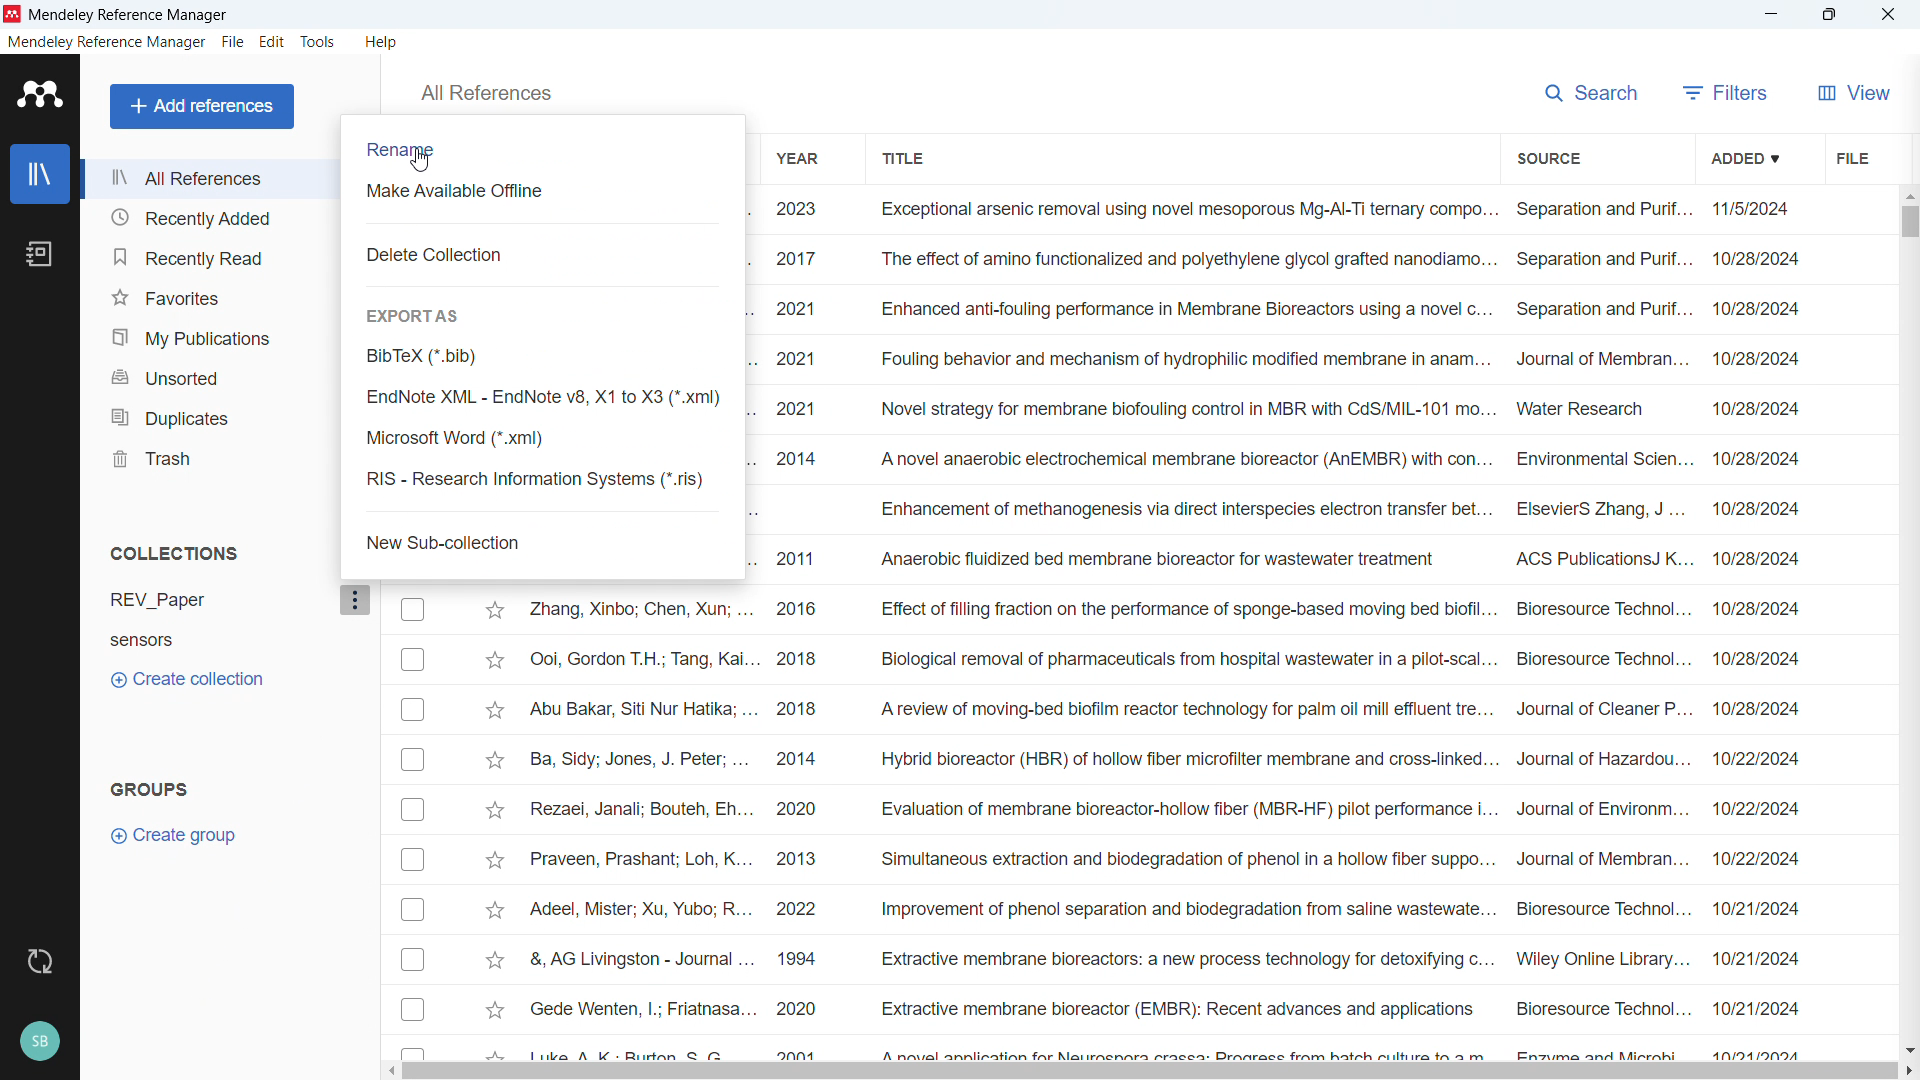 This screenshot has width=1920, height=1080. I want to click on Zhang, Xinbo; Chen, Xun; ... 2016 Effect of filling fraction on the performance of sponge-based moving bed biofil... Bioresource Technol... 10/28/2024, so click(1165, 608).